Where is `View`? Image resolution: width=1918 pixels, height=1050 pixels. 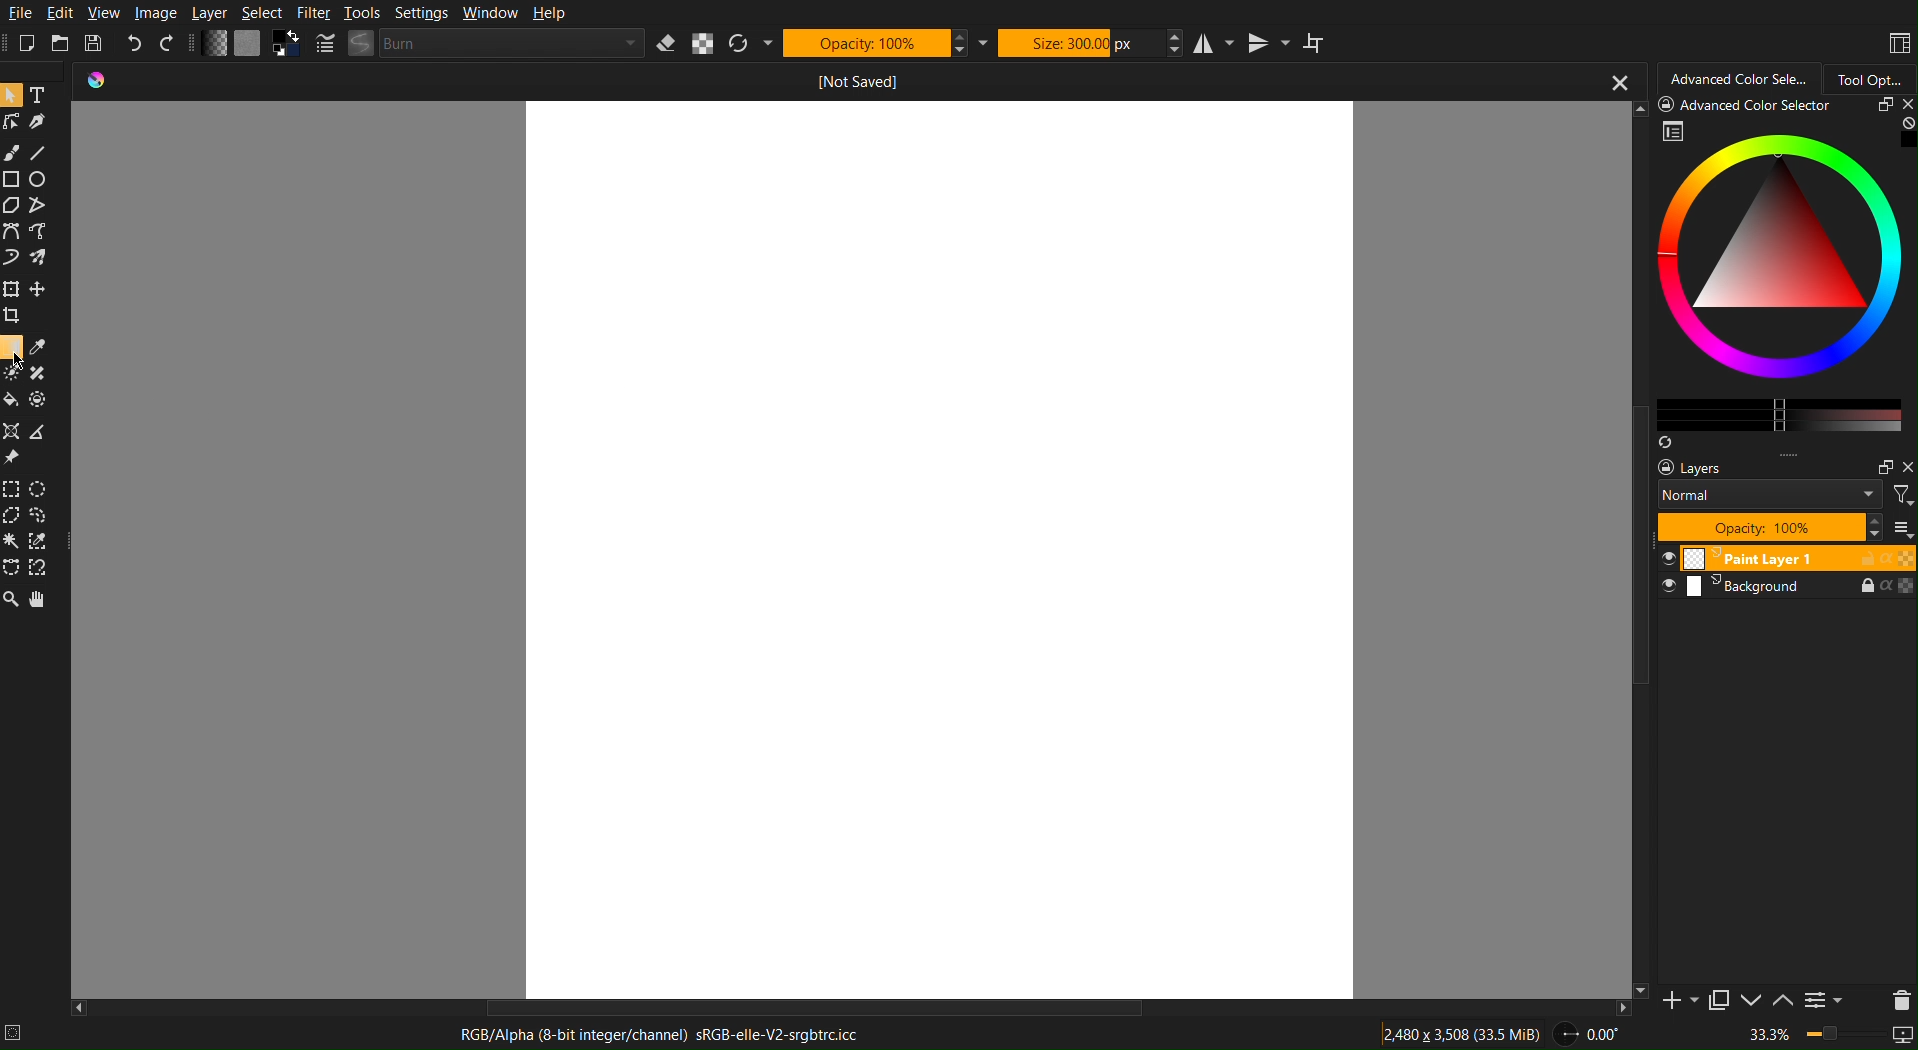
View is located at coordinates (106, 13).